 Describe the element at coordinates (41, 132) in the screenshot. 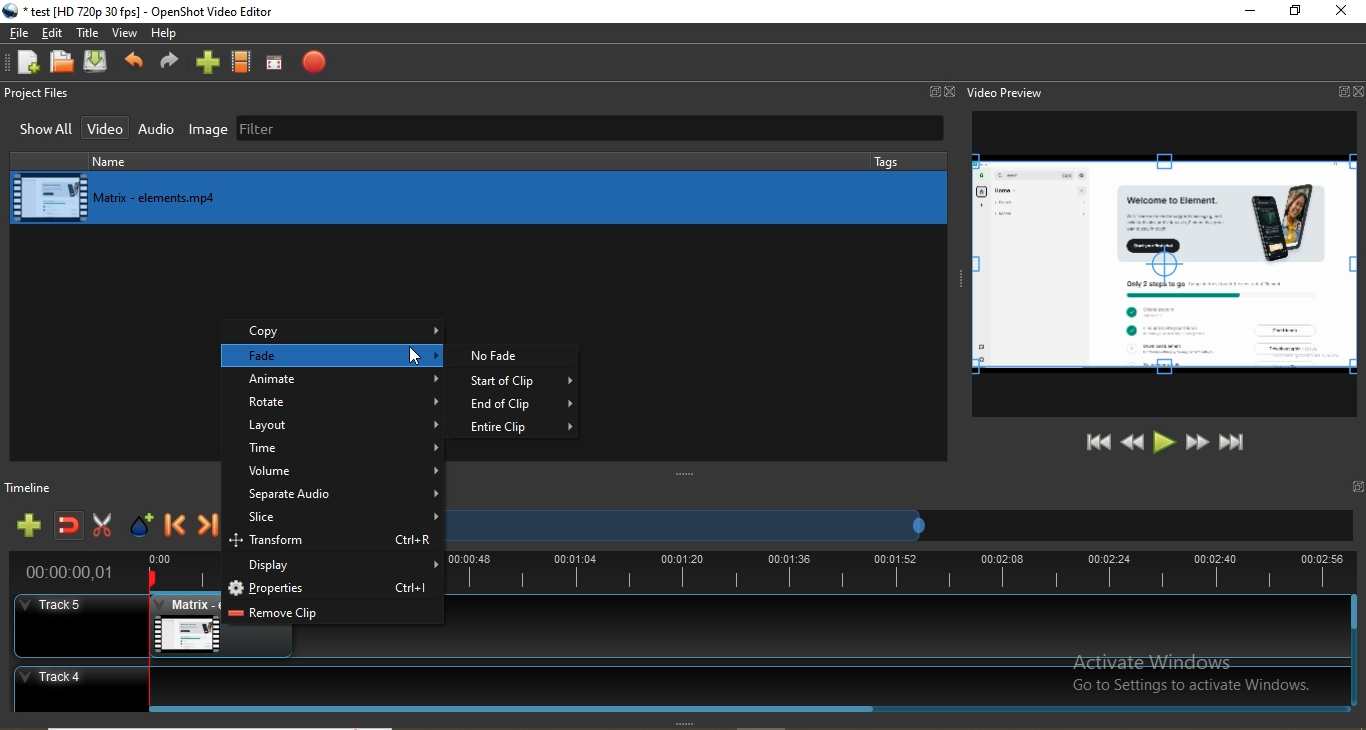

I see `Show all` at that location.